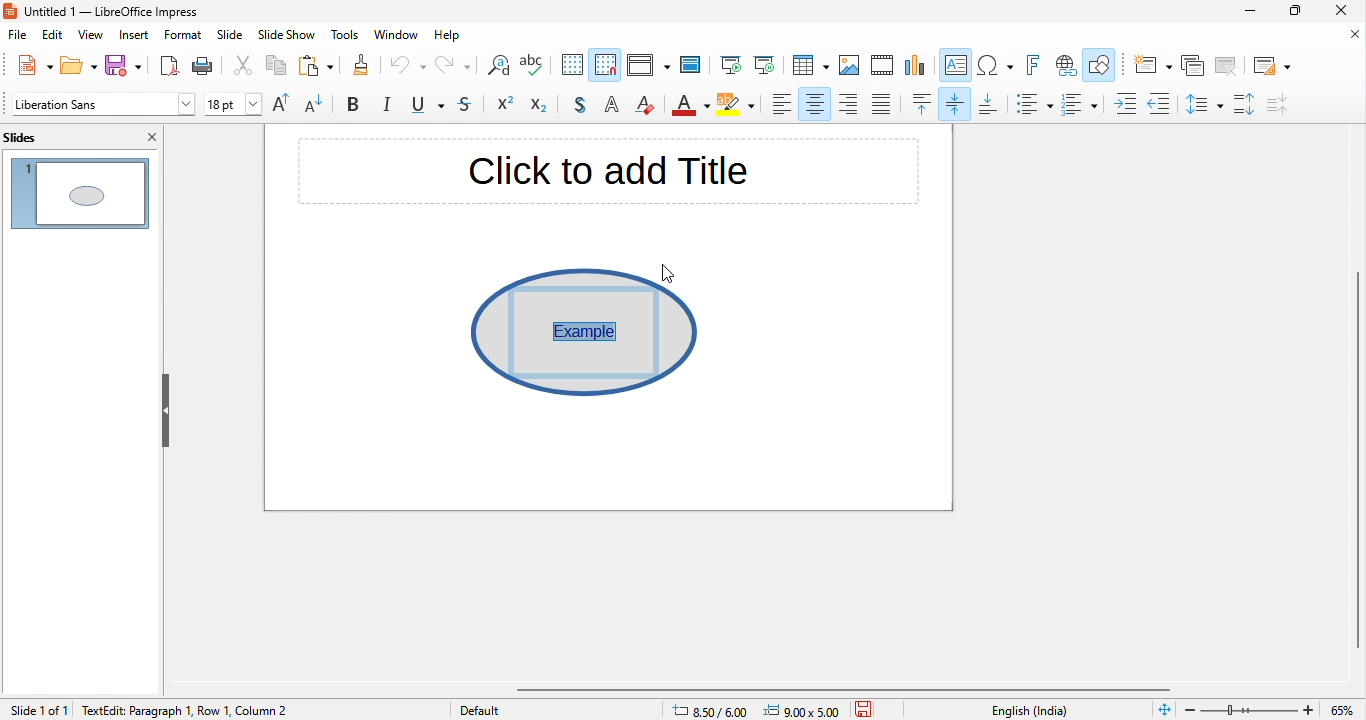 The width and height of the screenshot is (1366, 720). I want to click on copy, so click(273, 67).